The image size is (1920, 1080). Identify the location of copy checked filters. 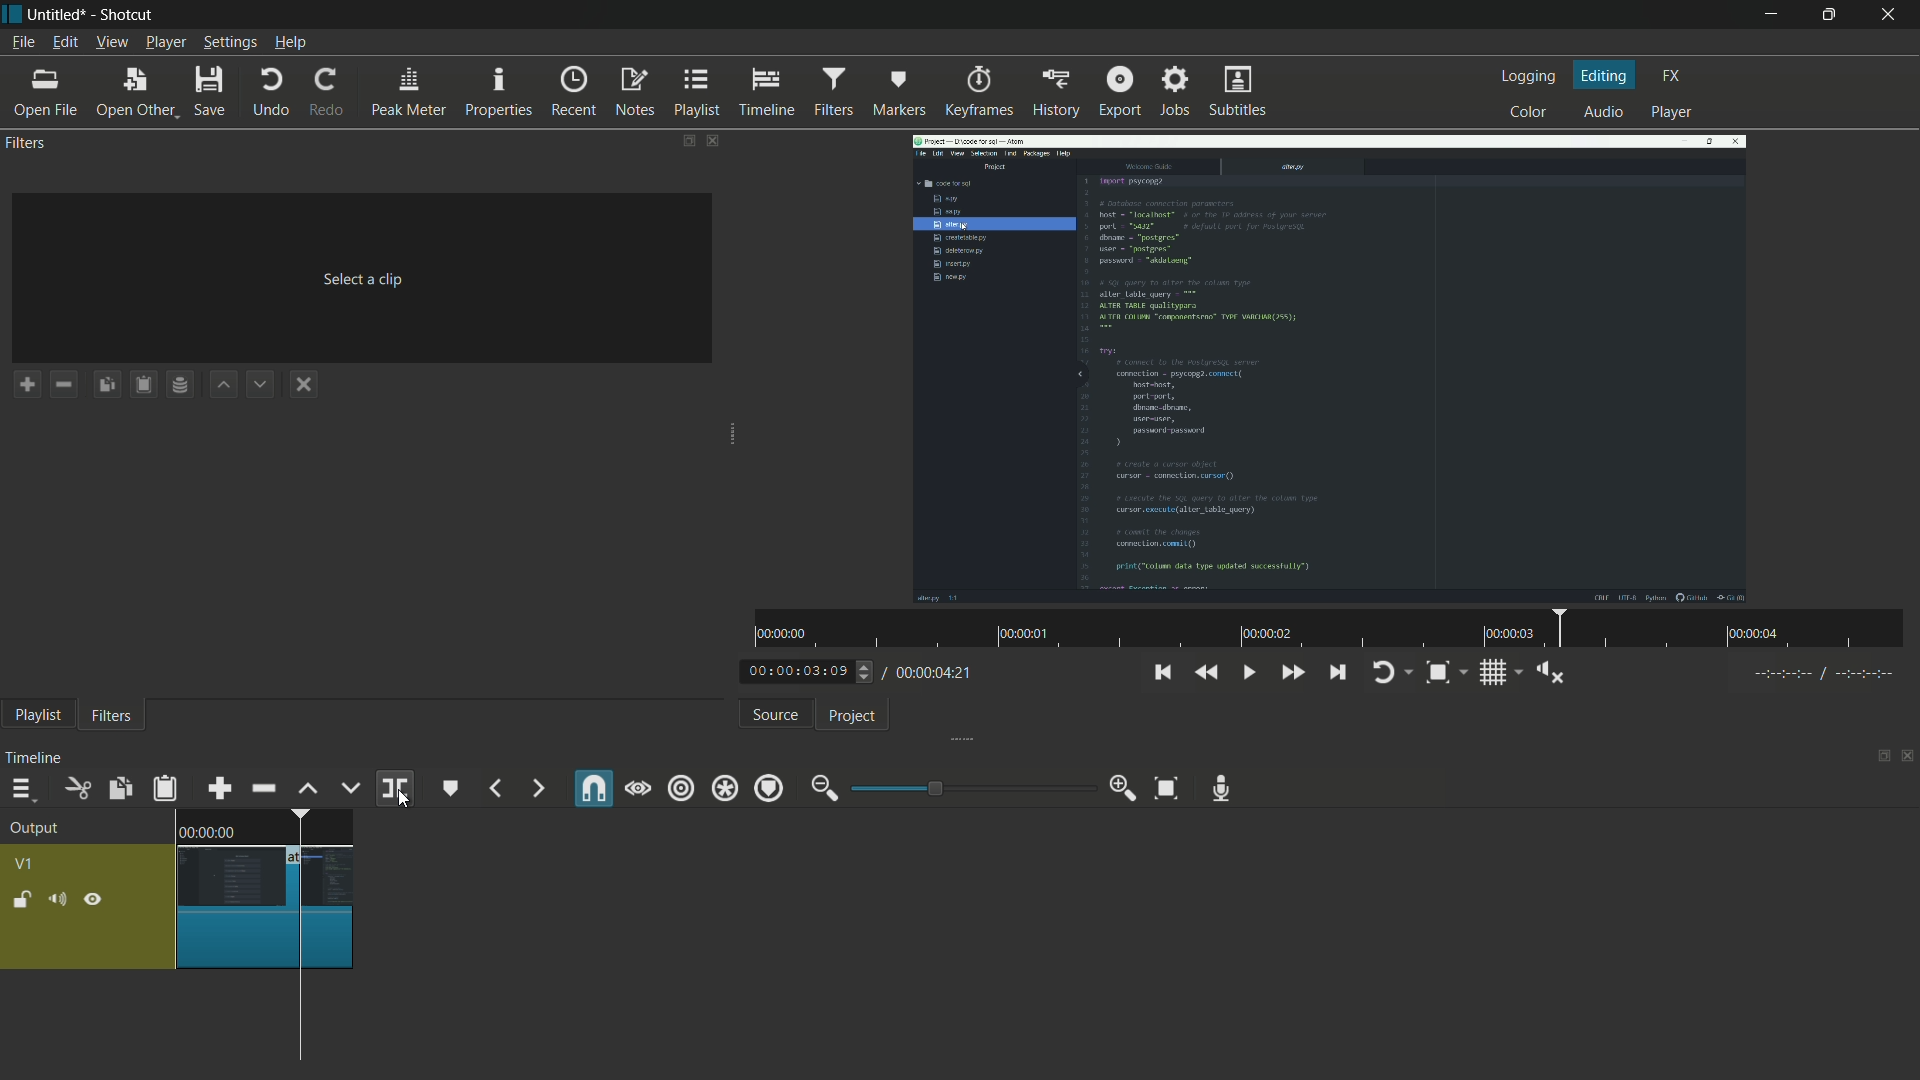
(105, 384).